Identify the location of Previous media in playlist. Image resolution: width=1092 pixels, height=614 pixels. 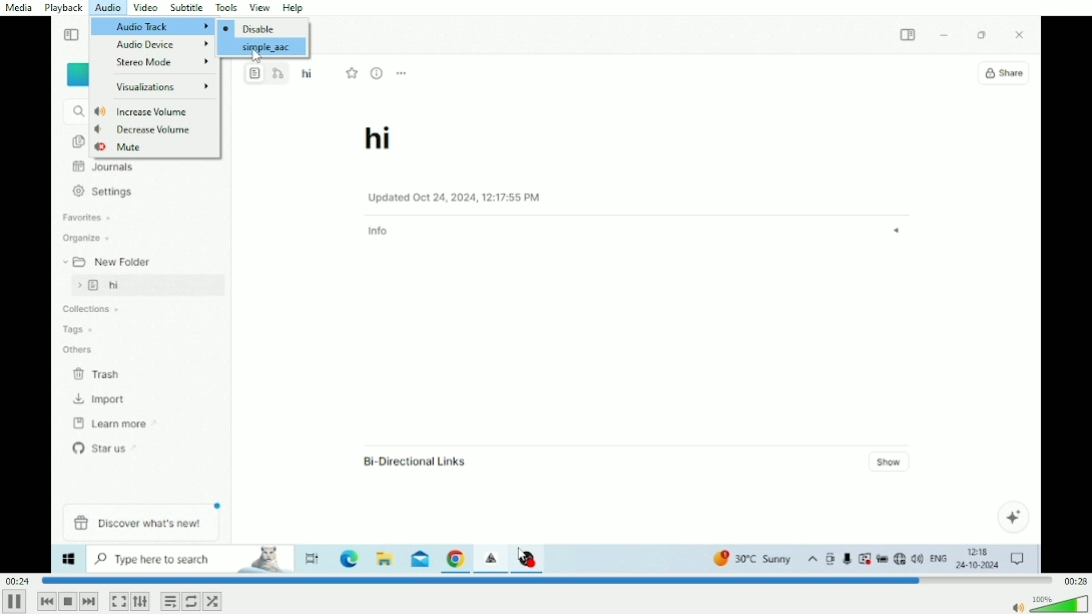
(46, 601).